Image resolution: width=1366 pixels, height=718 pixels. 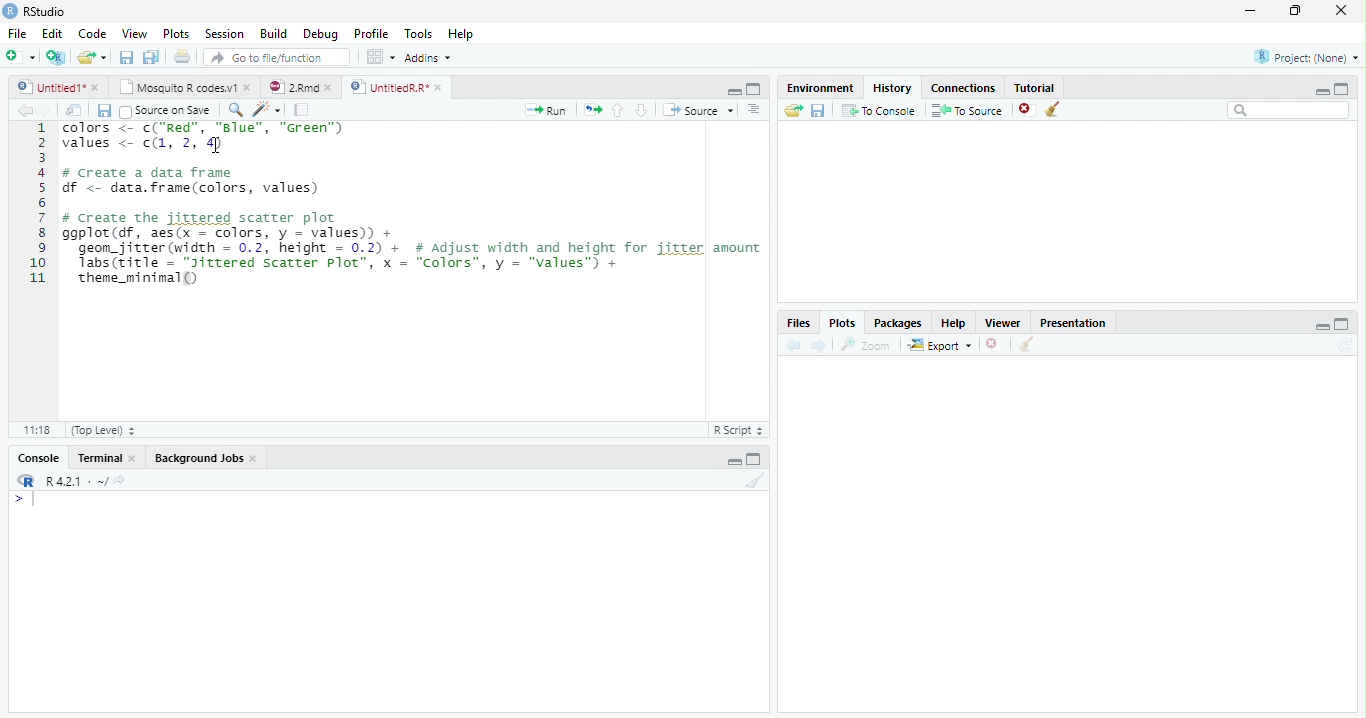 What do you see at coordinates (44, 111) in the screenshot?
I see `Go forward to next source location` at bounding box center [44, 111].